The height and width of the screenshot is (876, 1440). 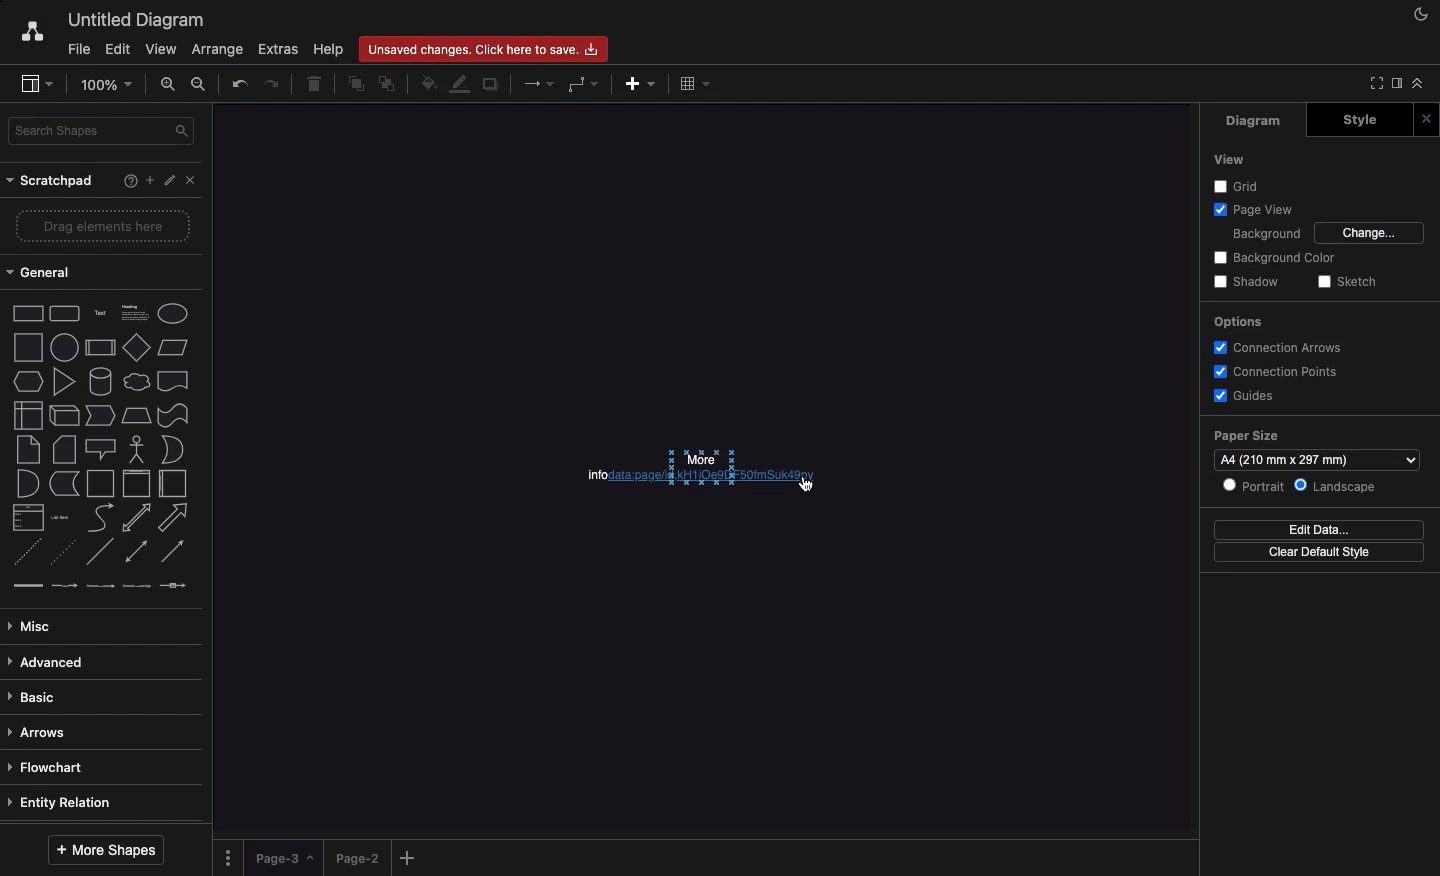 What do you see at coordinates (411, 857) in the screenshot?
I see `Add` at bounding box center [411, 857].